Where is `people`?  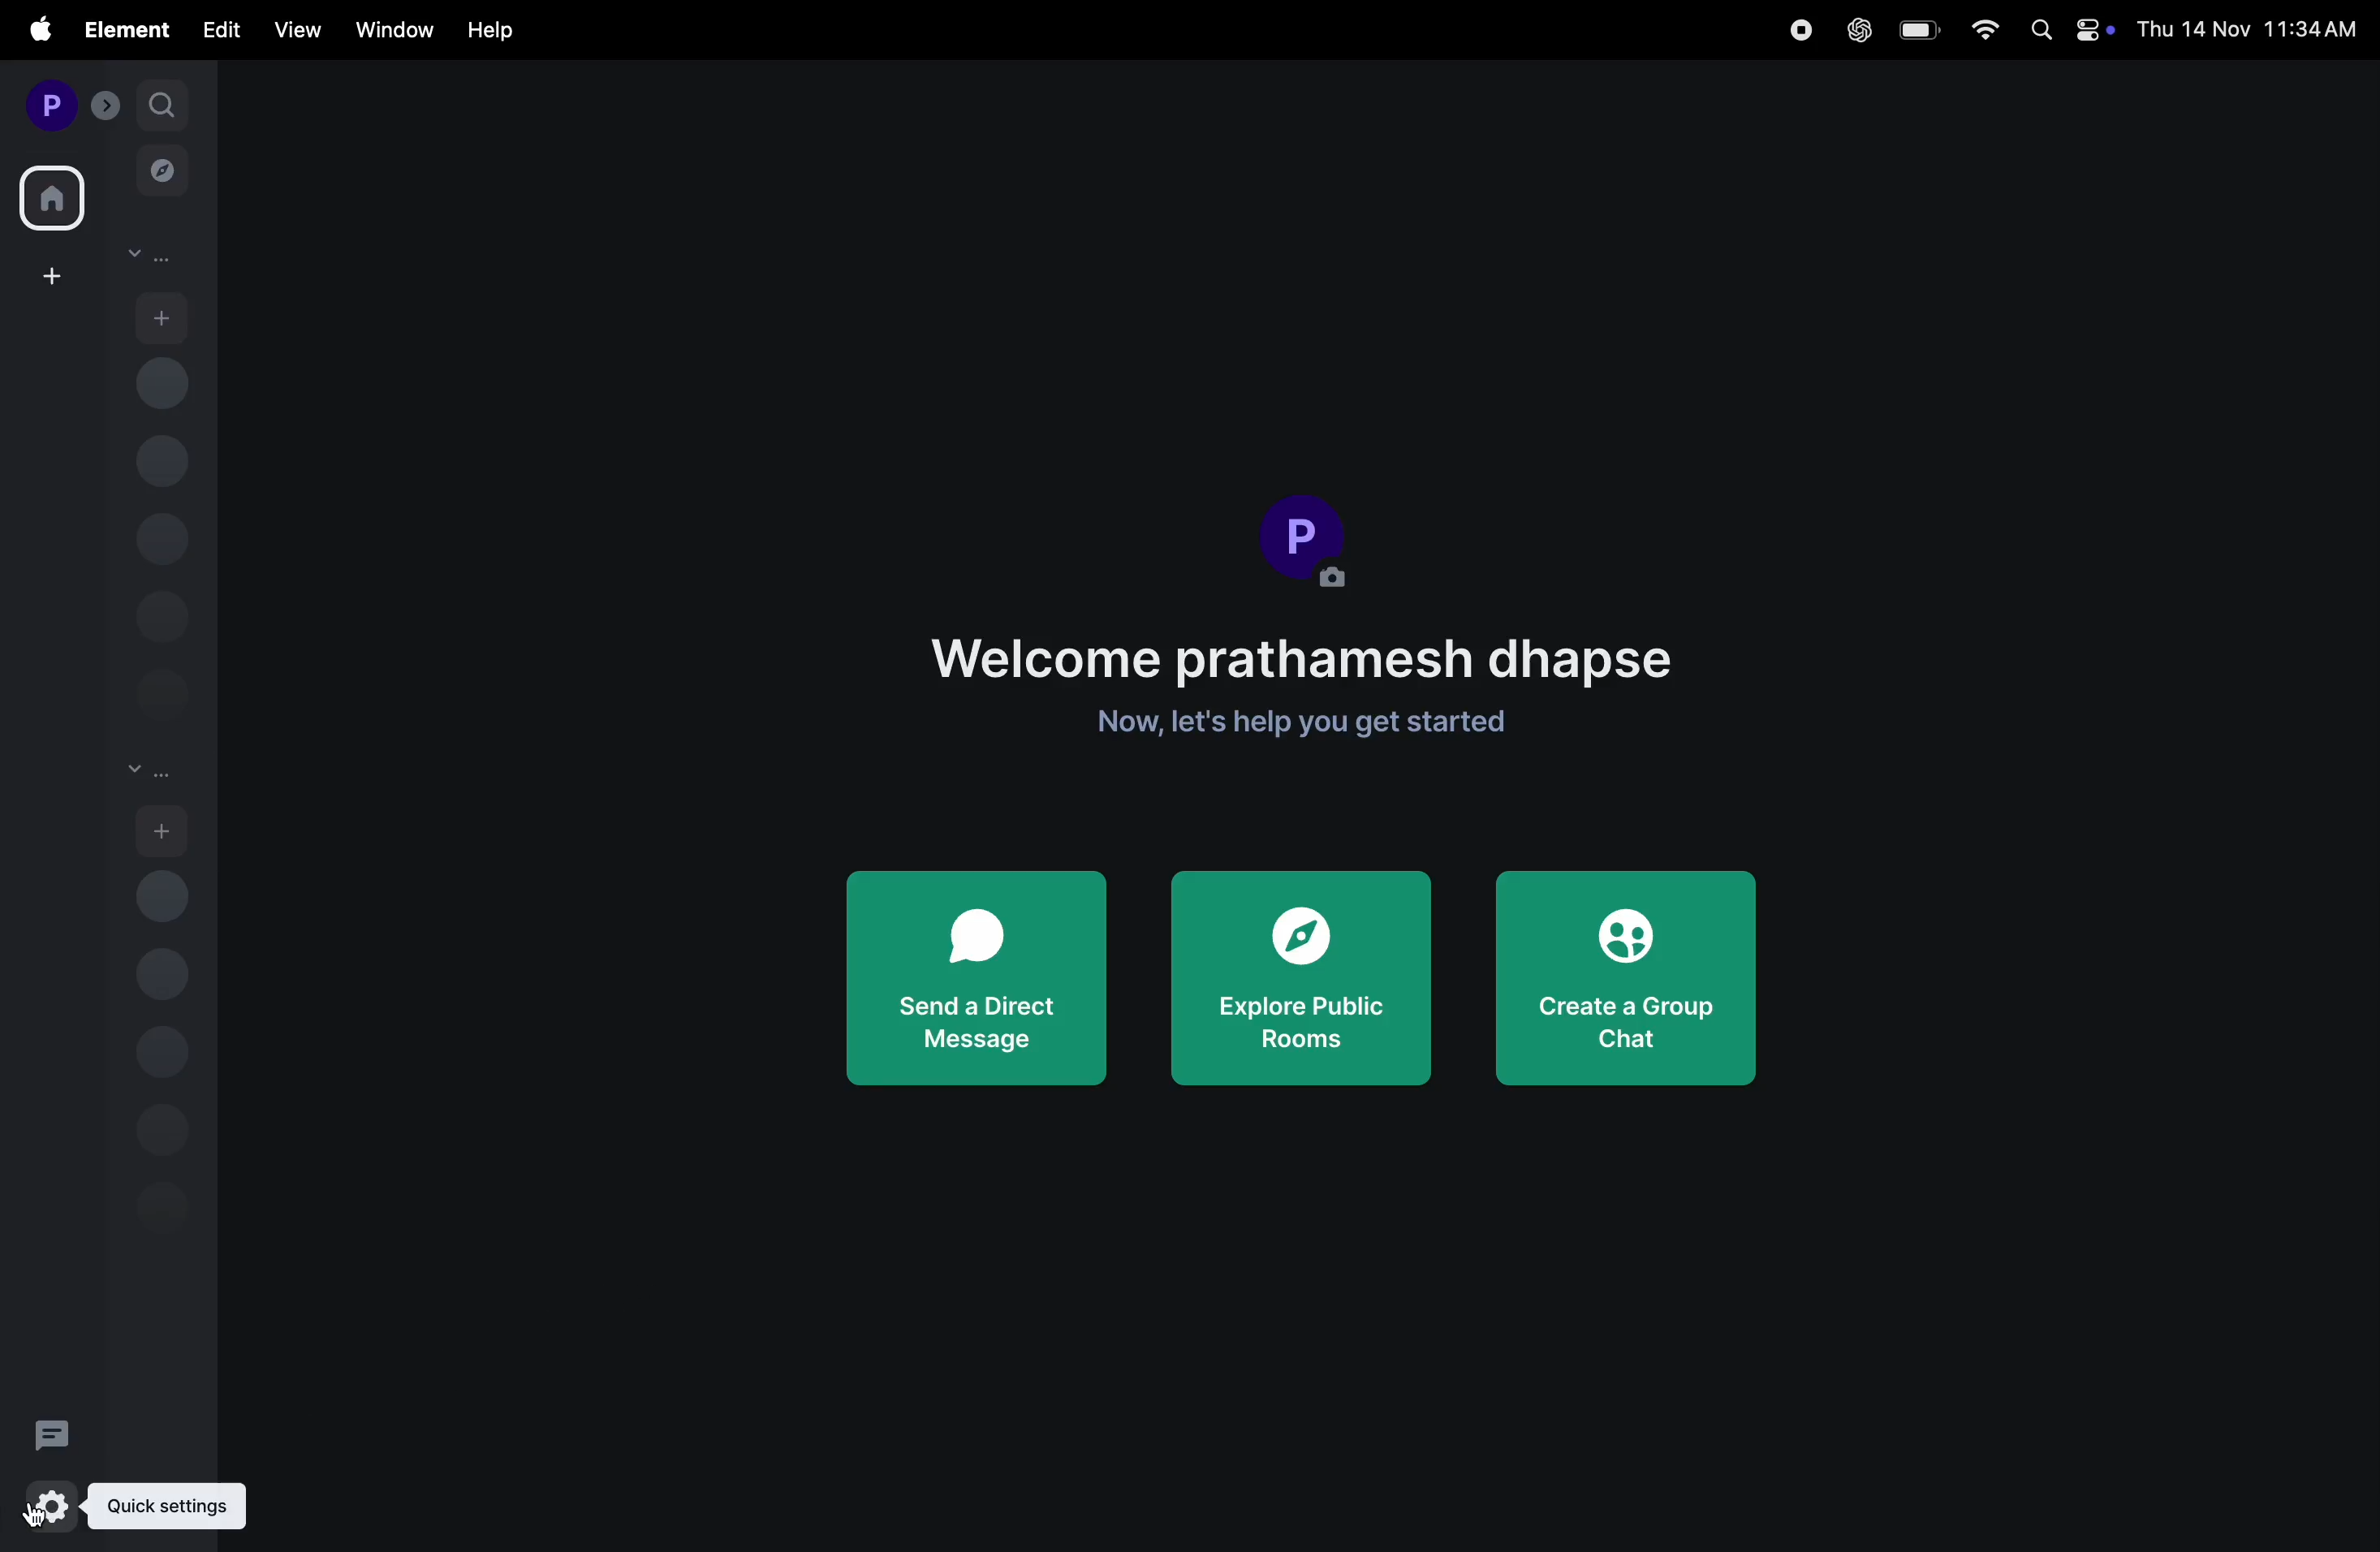
people is located at coordinates (149, 256).